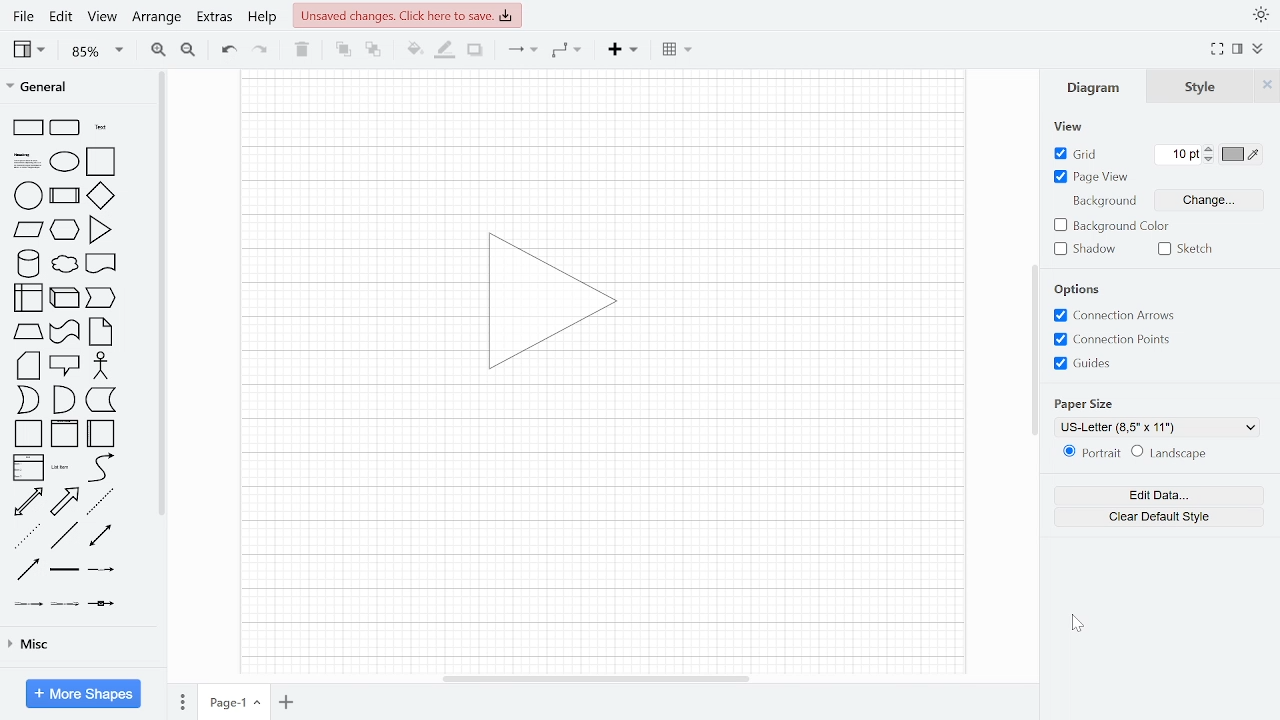 The width and height of the screenshot is (1280, 720). What do you see at coordinates (214, 18) in the screenshot?
I see `Extras` at bounding box center [214, 18].